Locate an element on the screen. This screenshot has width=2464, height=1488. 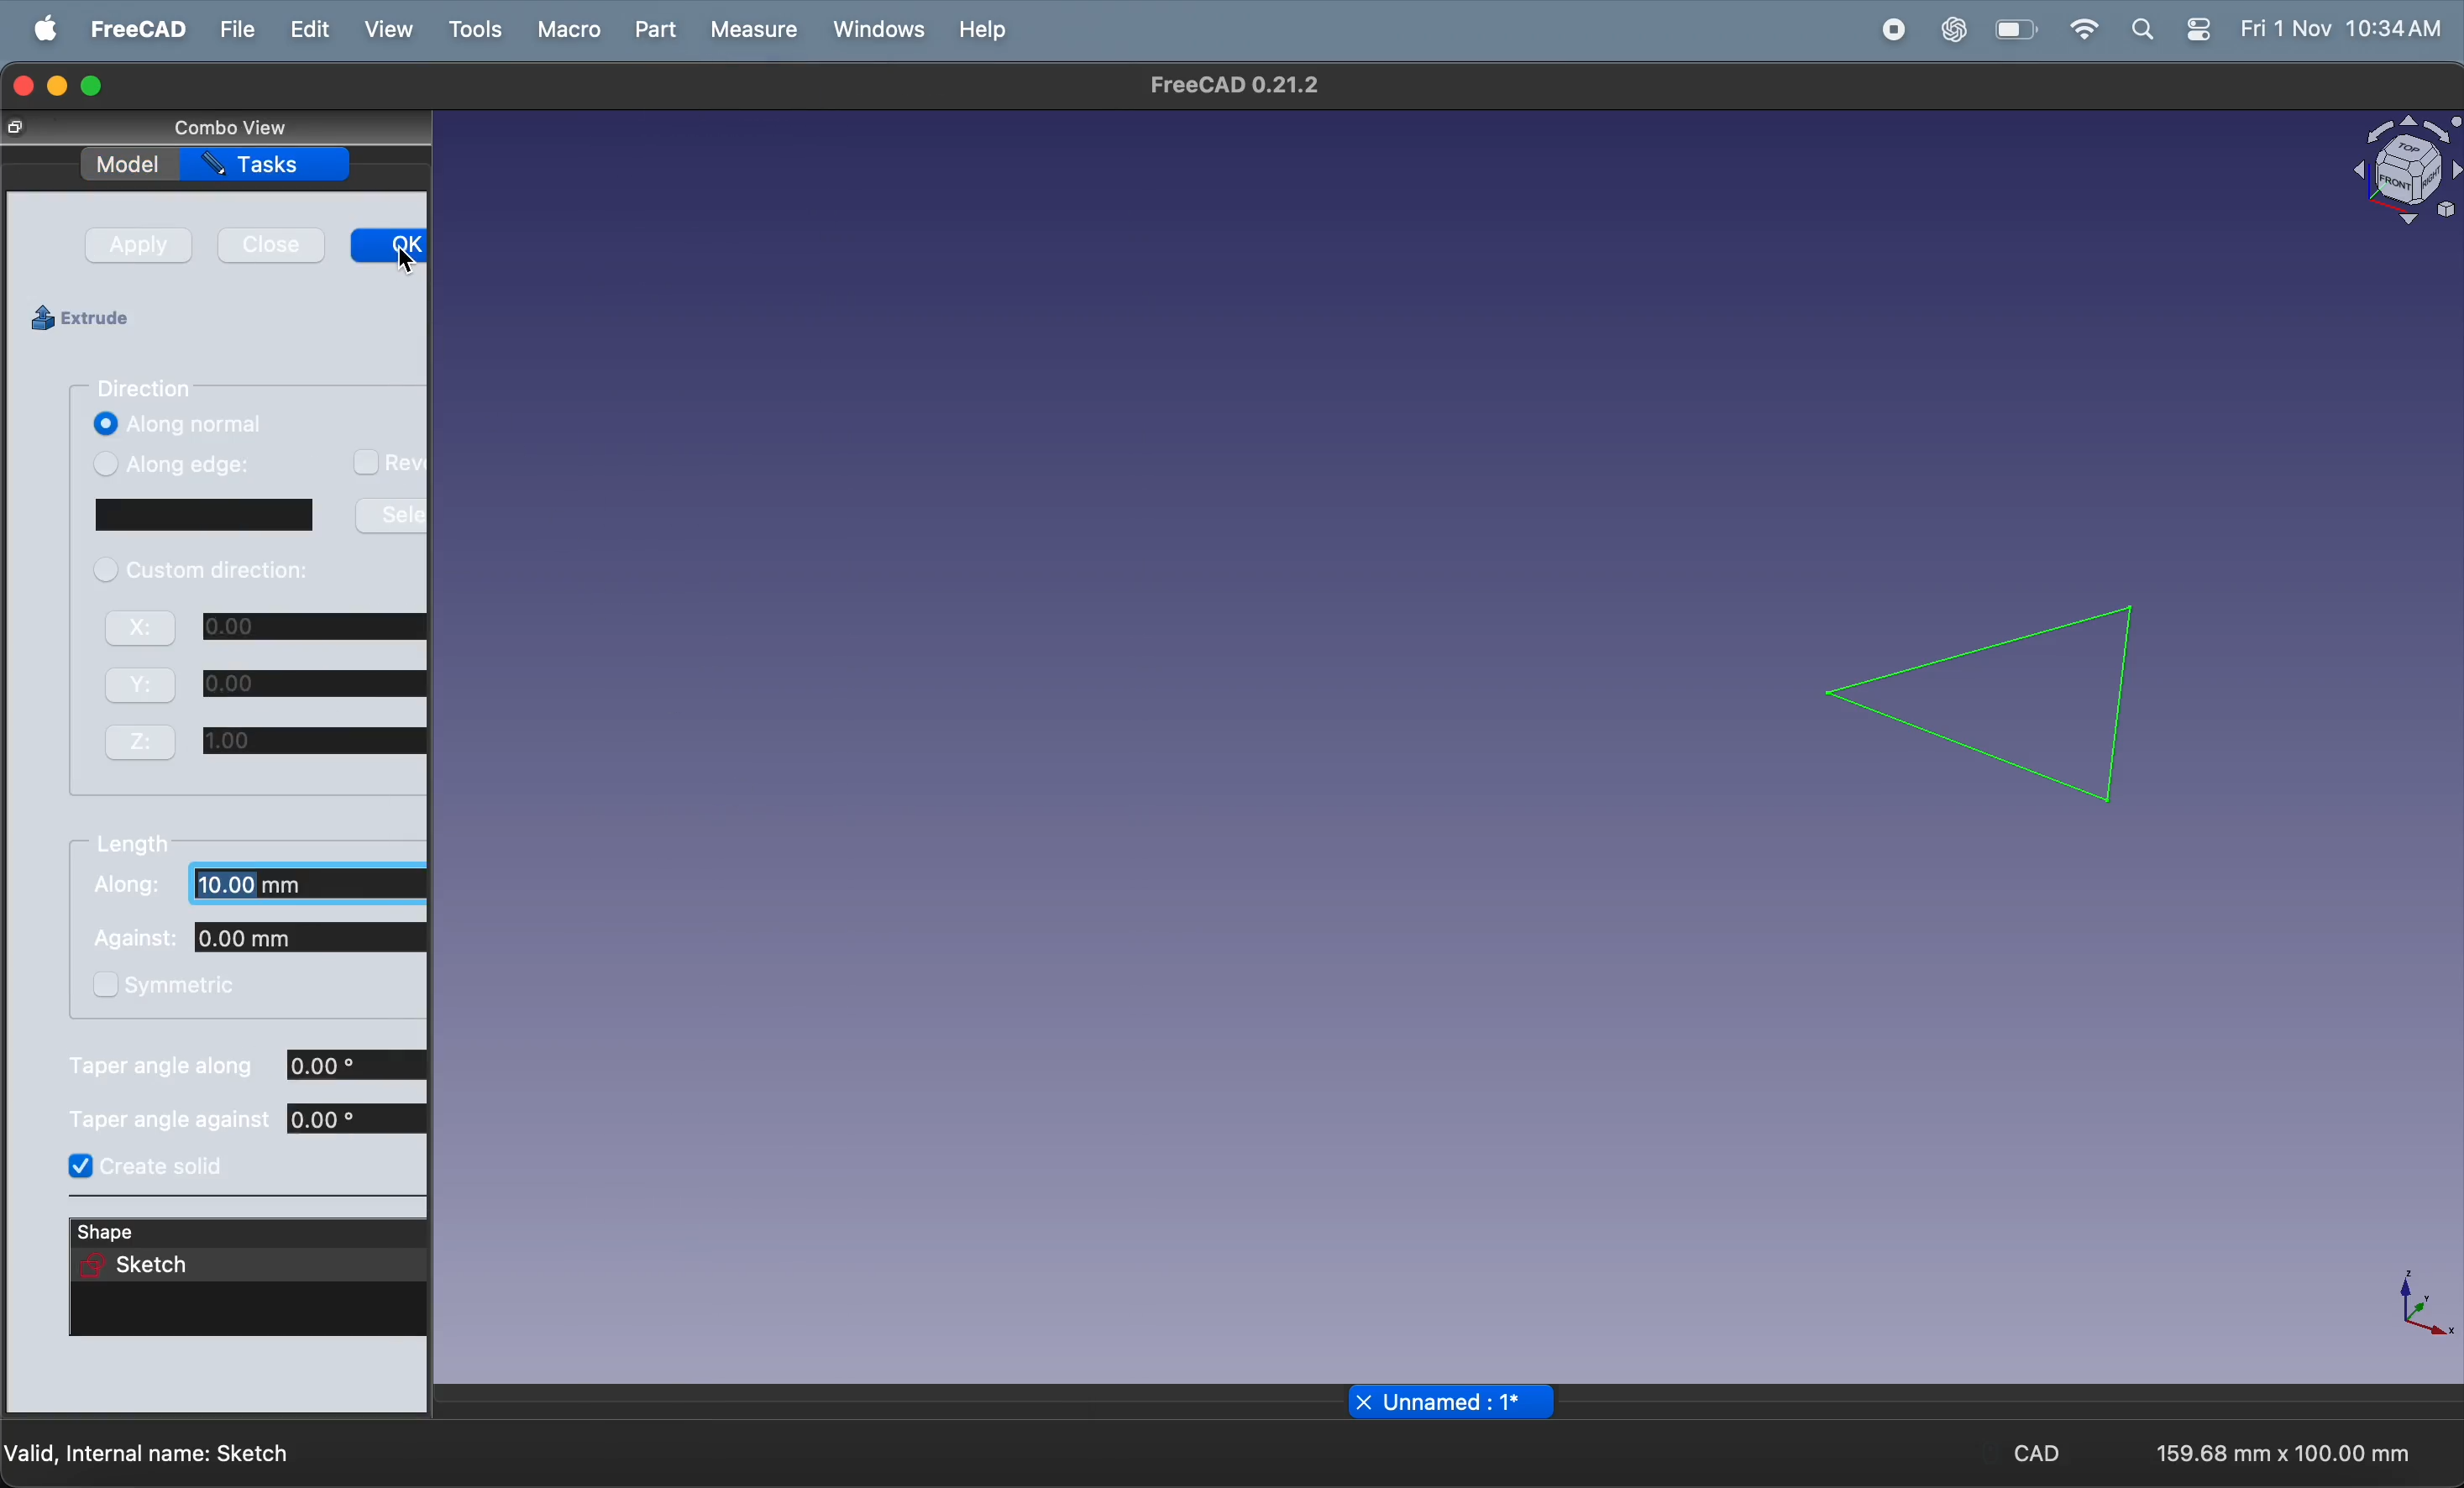
create solid is located at coordinates (182, 1167).